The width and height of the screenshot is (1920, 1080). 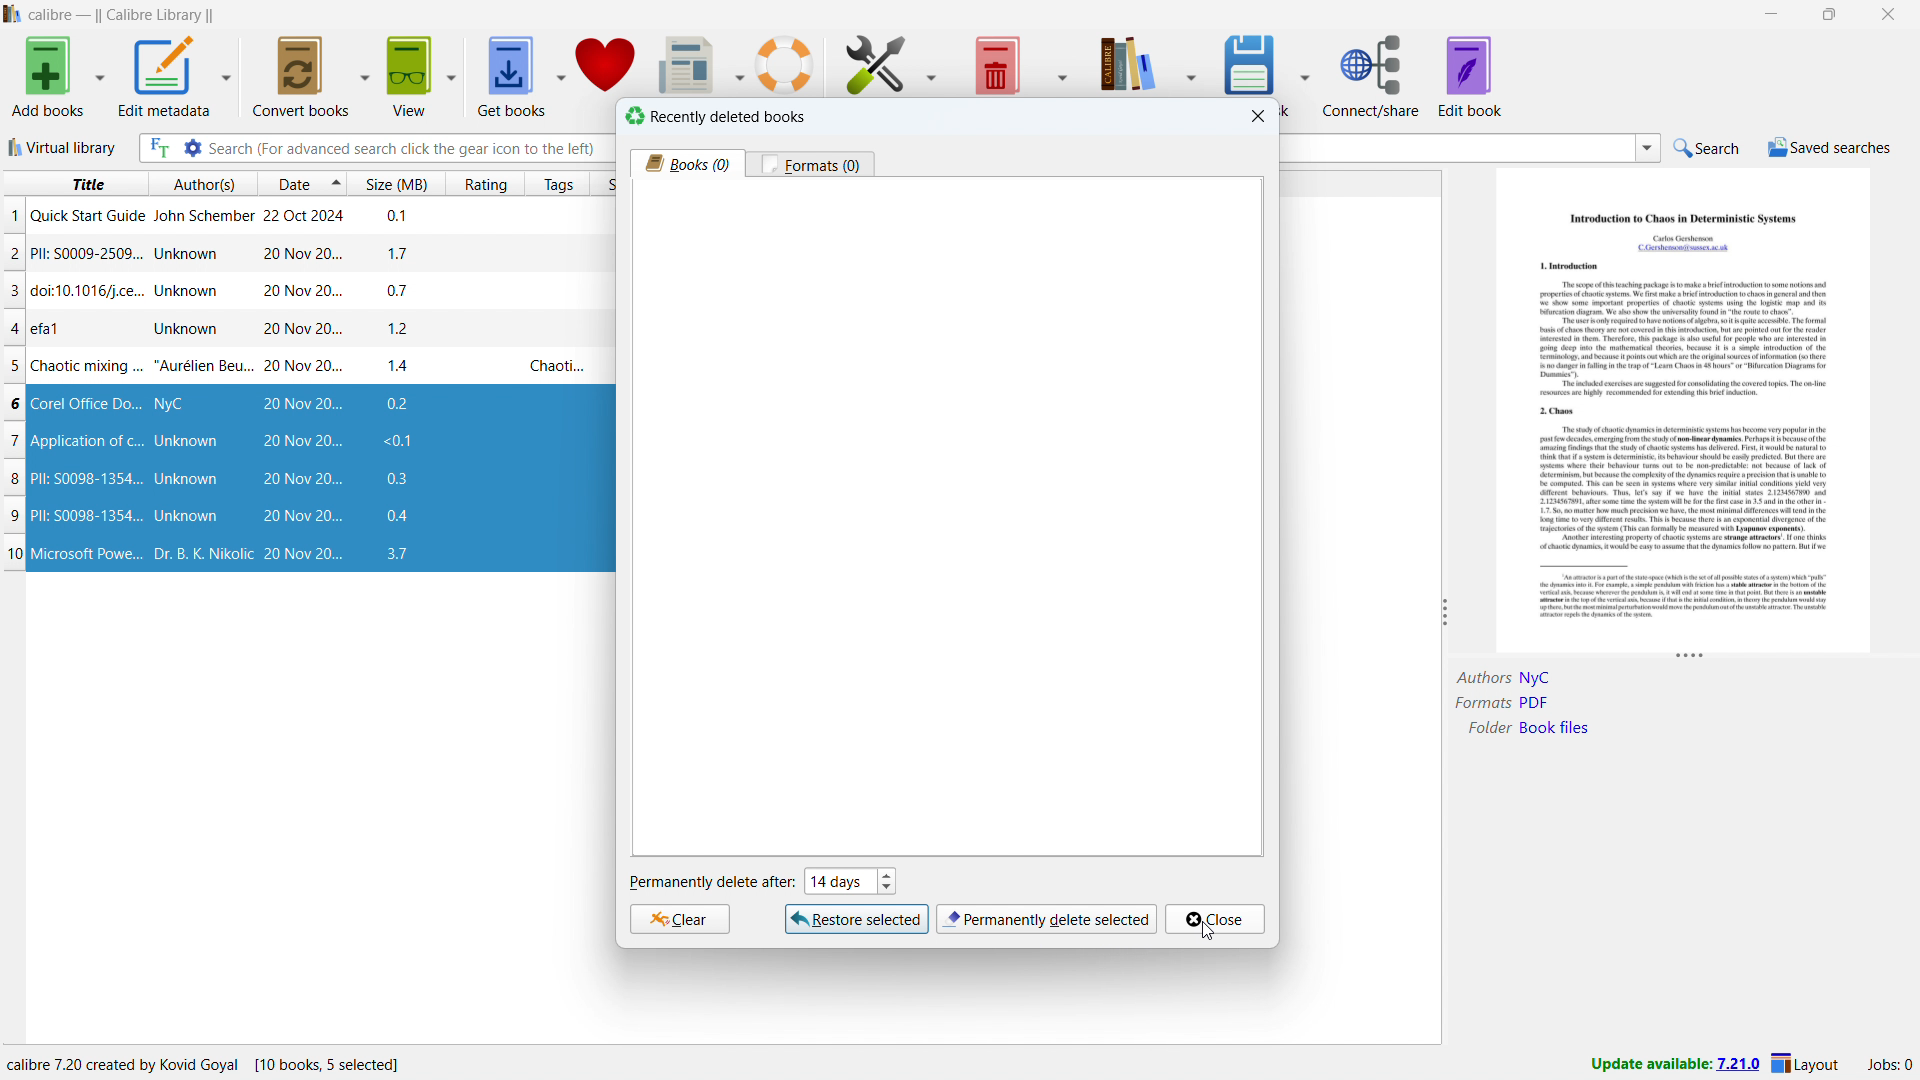 What do you see at coordinates (282, 183) in the screenshot?
I see `sort by date` at bounding box center [282, 183].